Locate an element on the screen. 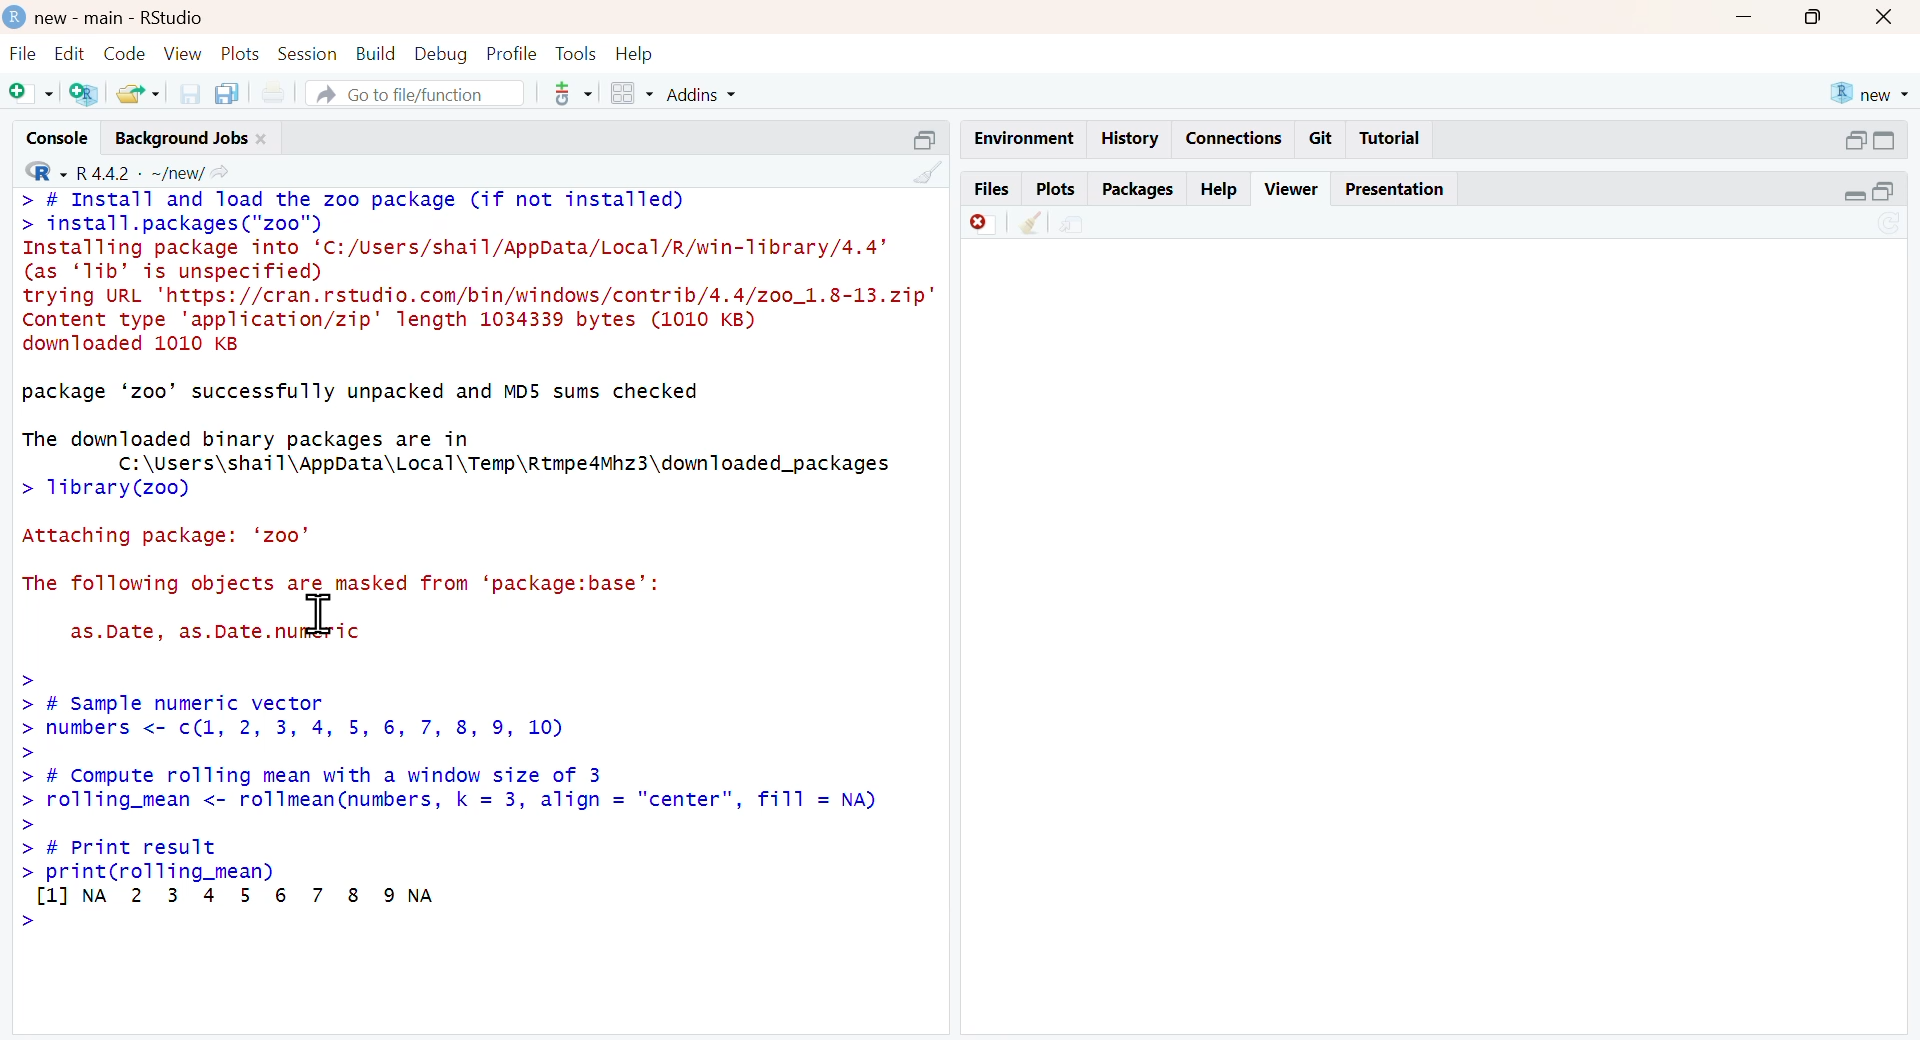 The height and width of the screenshot is (1040, 1920). as.Date, as.Date.numeric is located at coordinates (216, 632).